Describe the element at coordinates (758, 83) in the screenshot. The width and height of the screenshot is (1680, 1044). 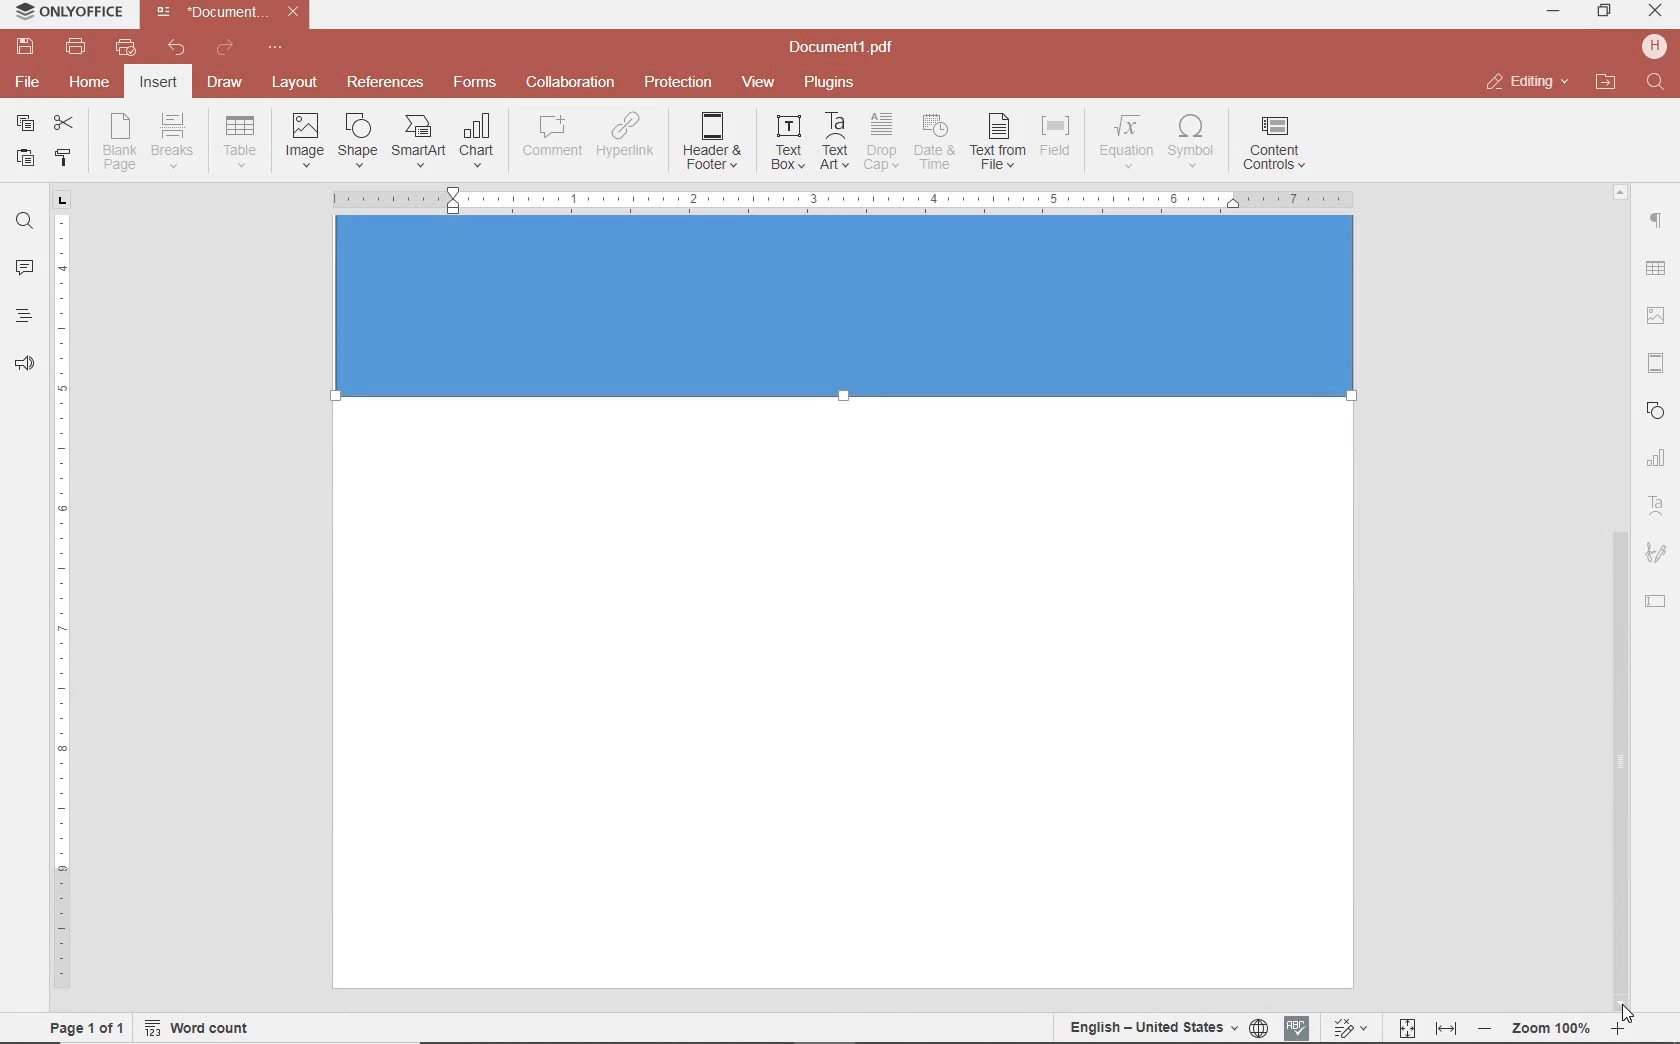
I see `view` at that location.